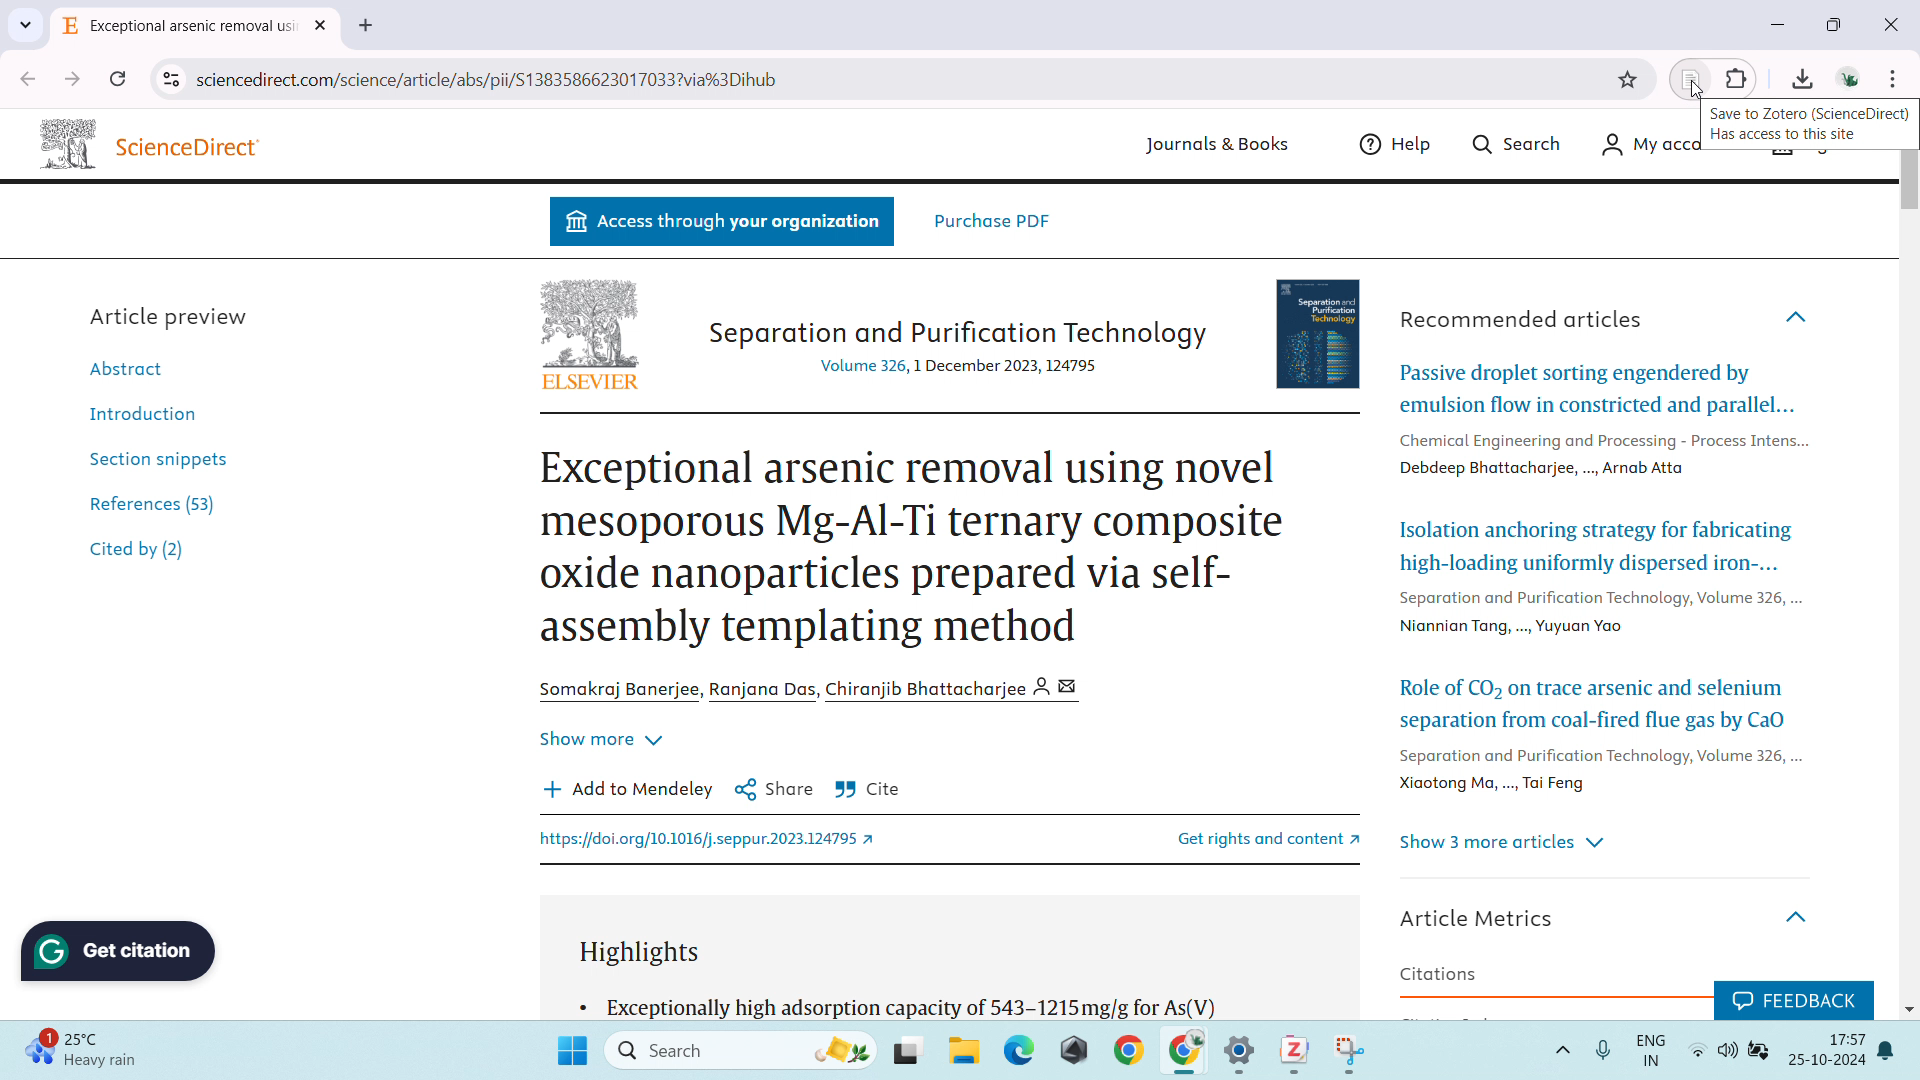  What do you see at coordinates (1799, 317) in the screenshot?
I see `Hide` at bounding box center [1799, 317].